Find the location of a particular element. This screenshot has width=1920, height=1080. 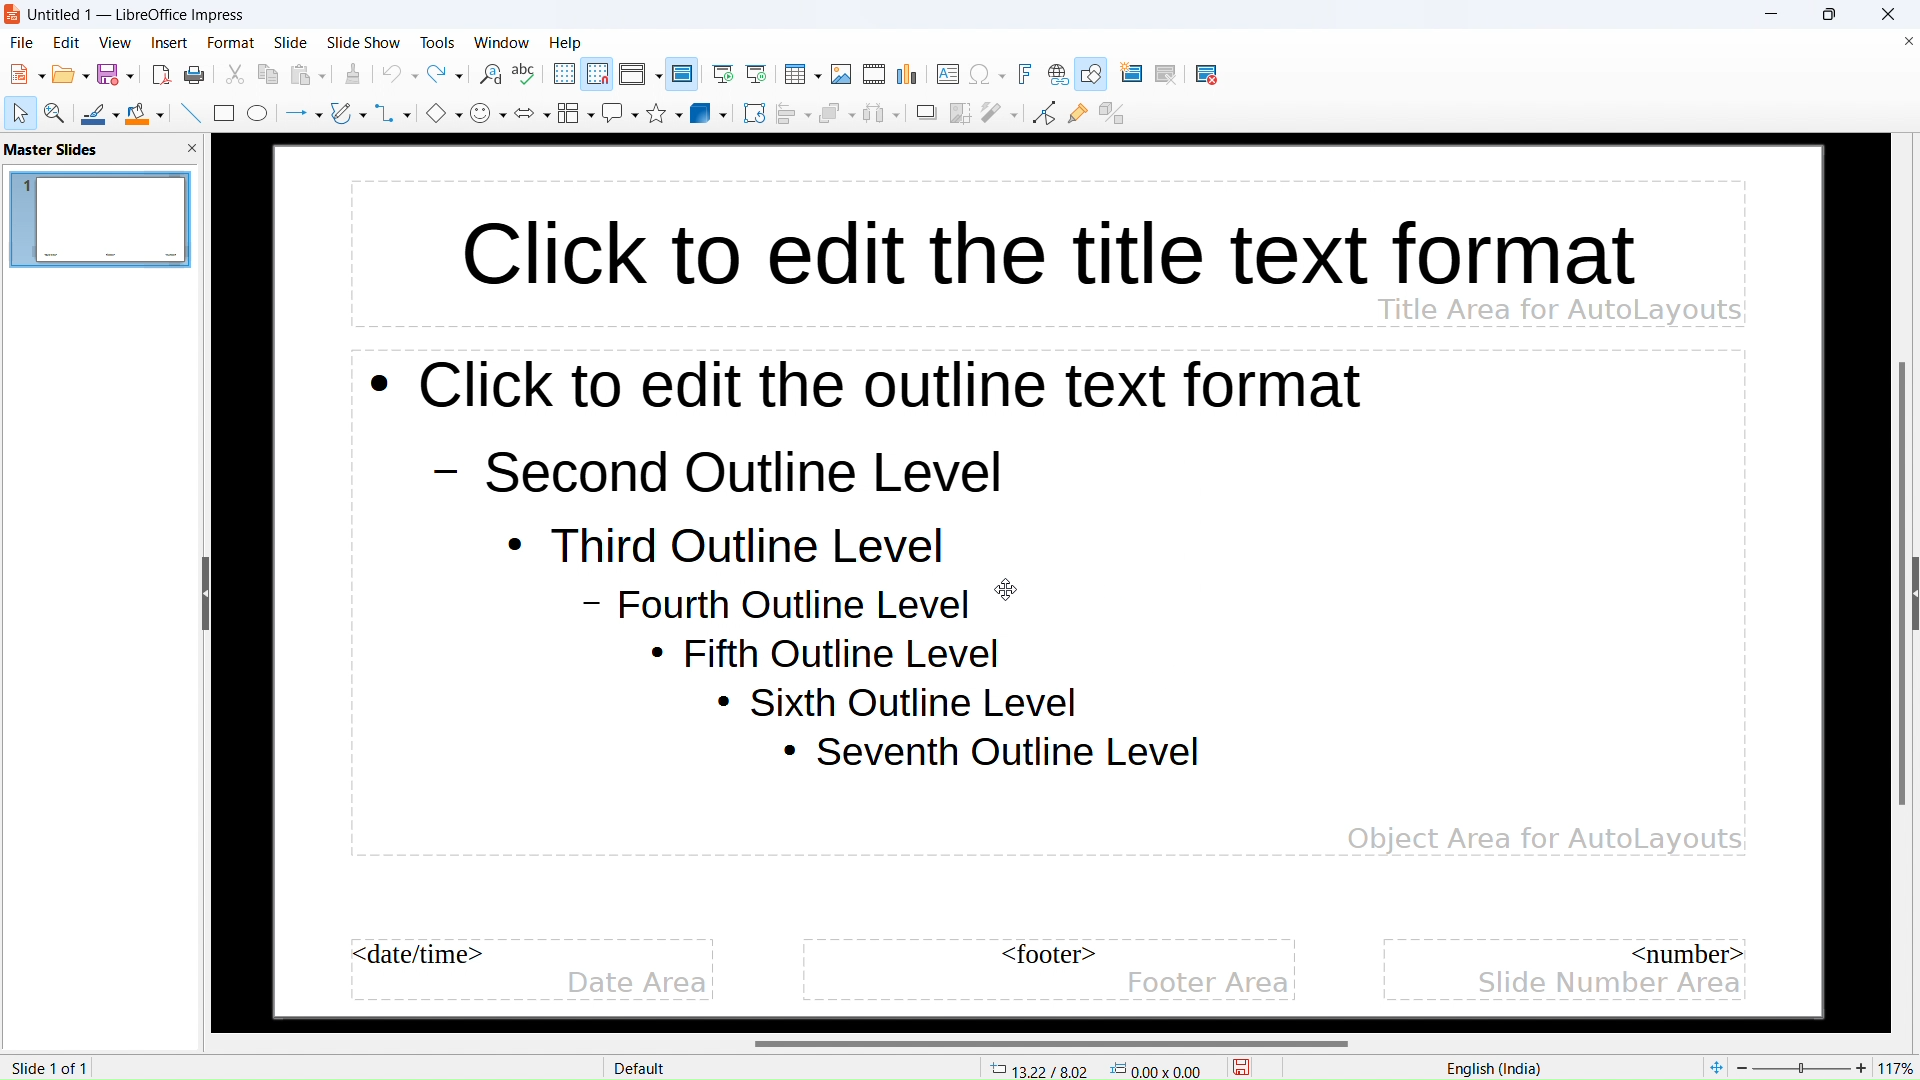

Title area for AutoLayouts is located at coordinates (1559, 309).